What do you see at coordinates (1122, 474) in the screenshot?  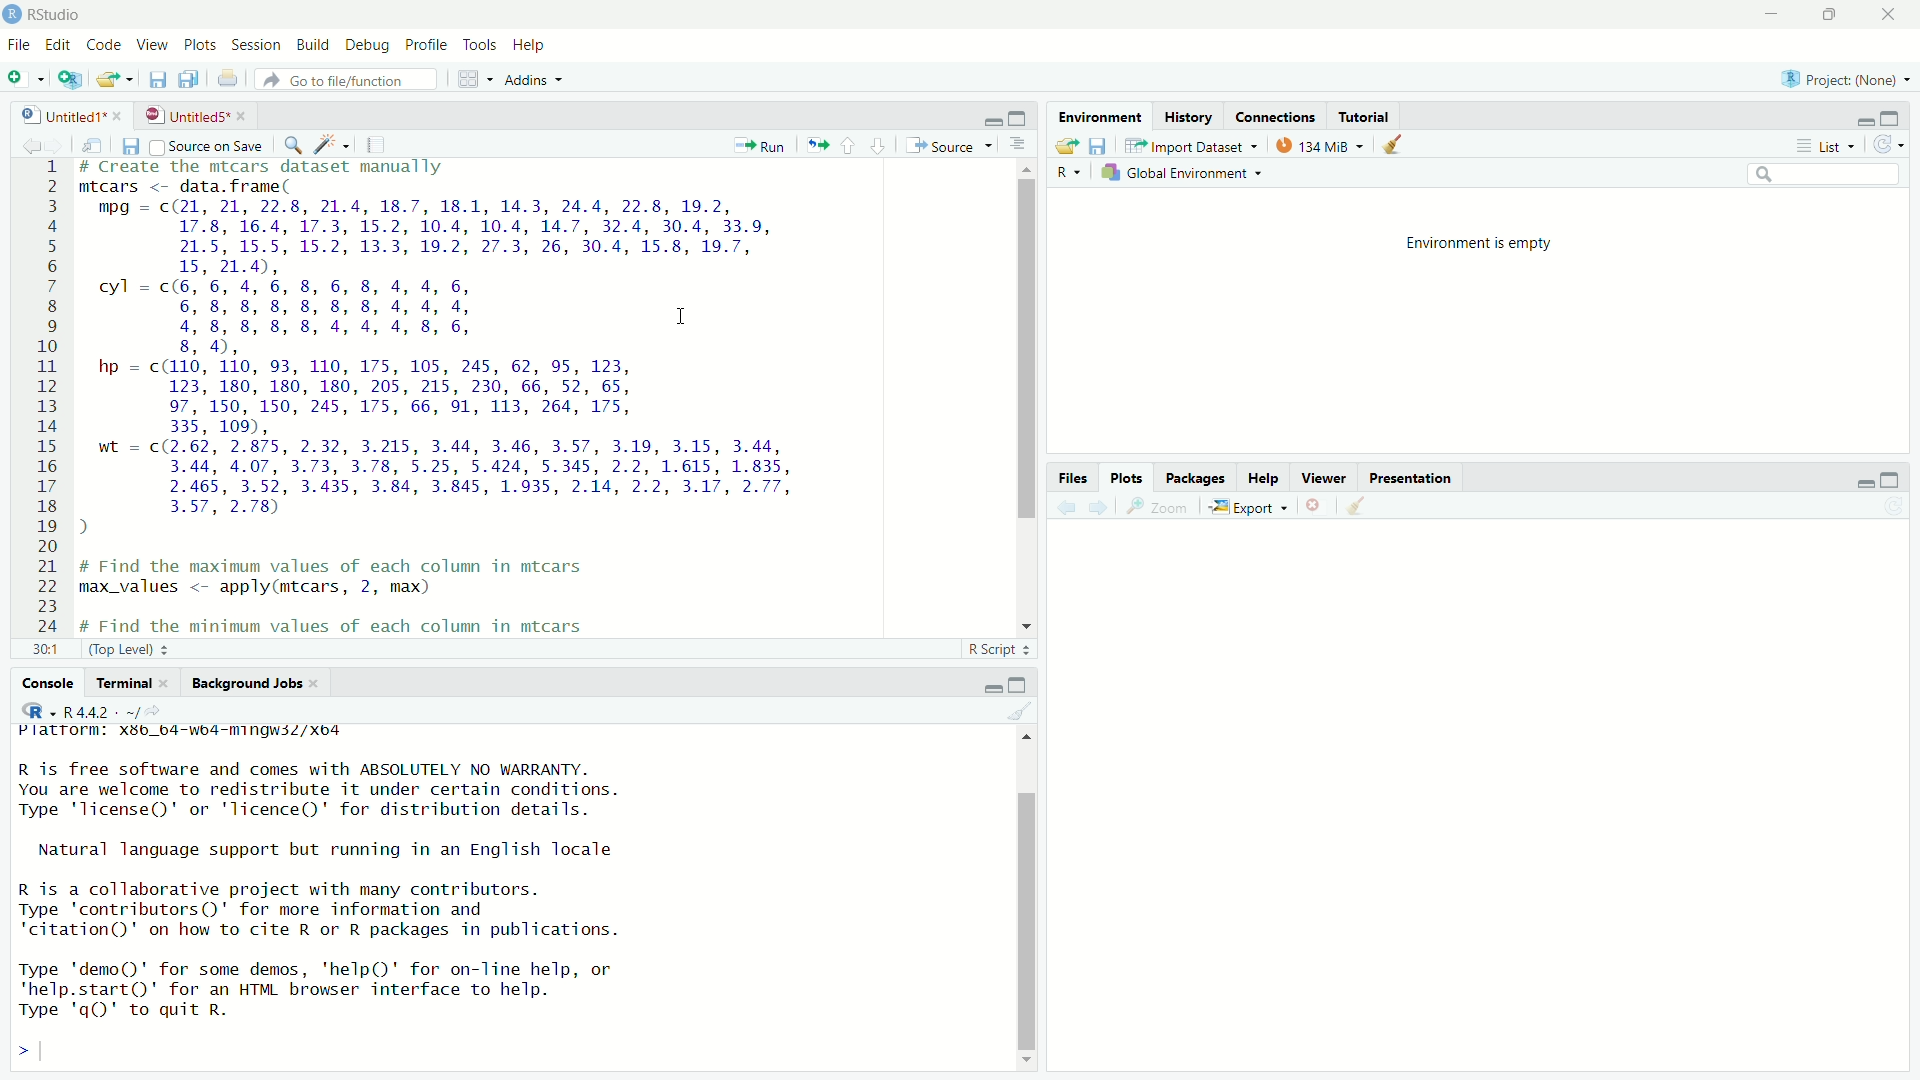 I see `Plots` at bounding box center [1122, 474].